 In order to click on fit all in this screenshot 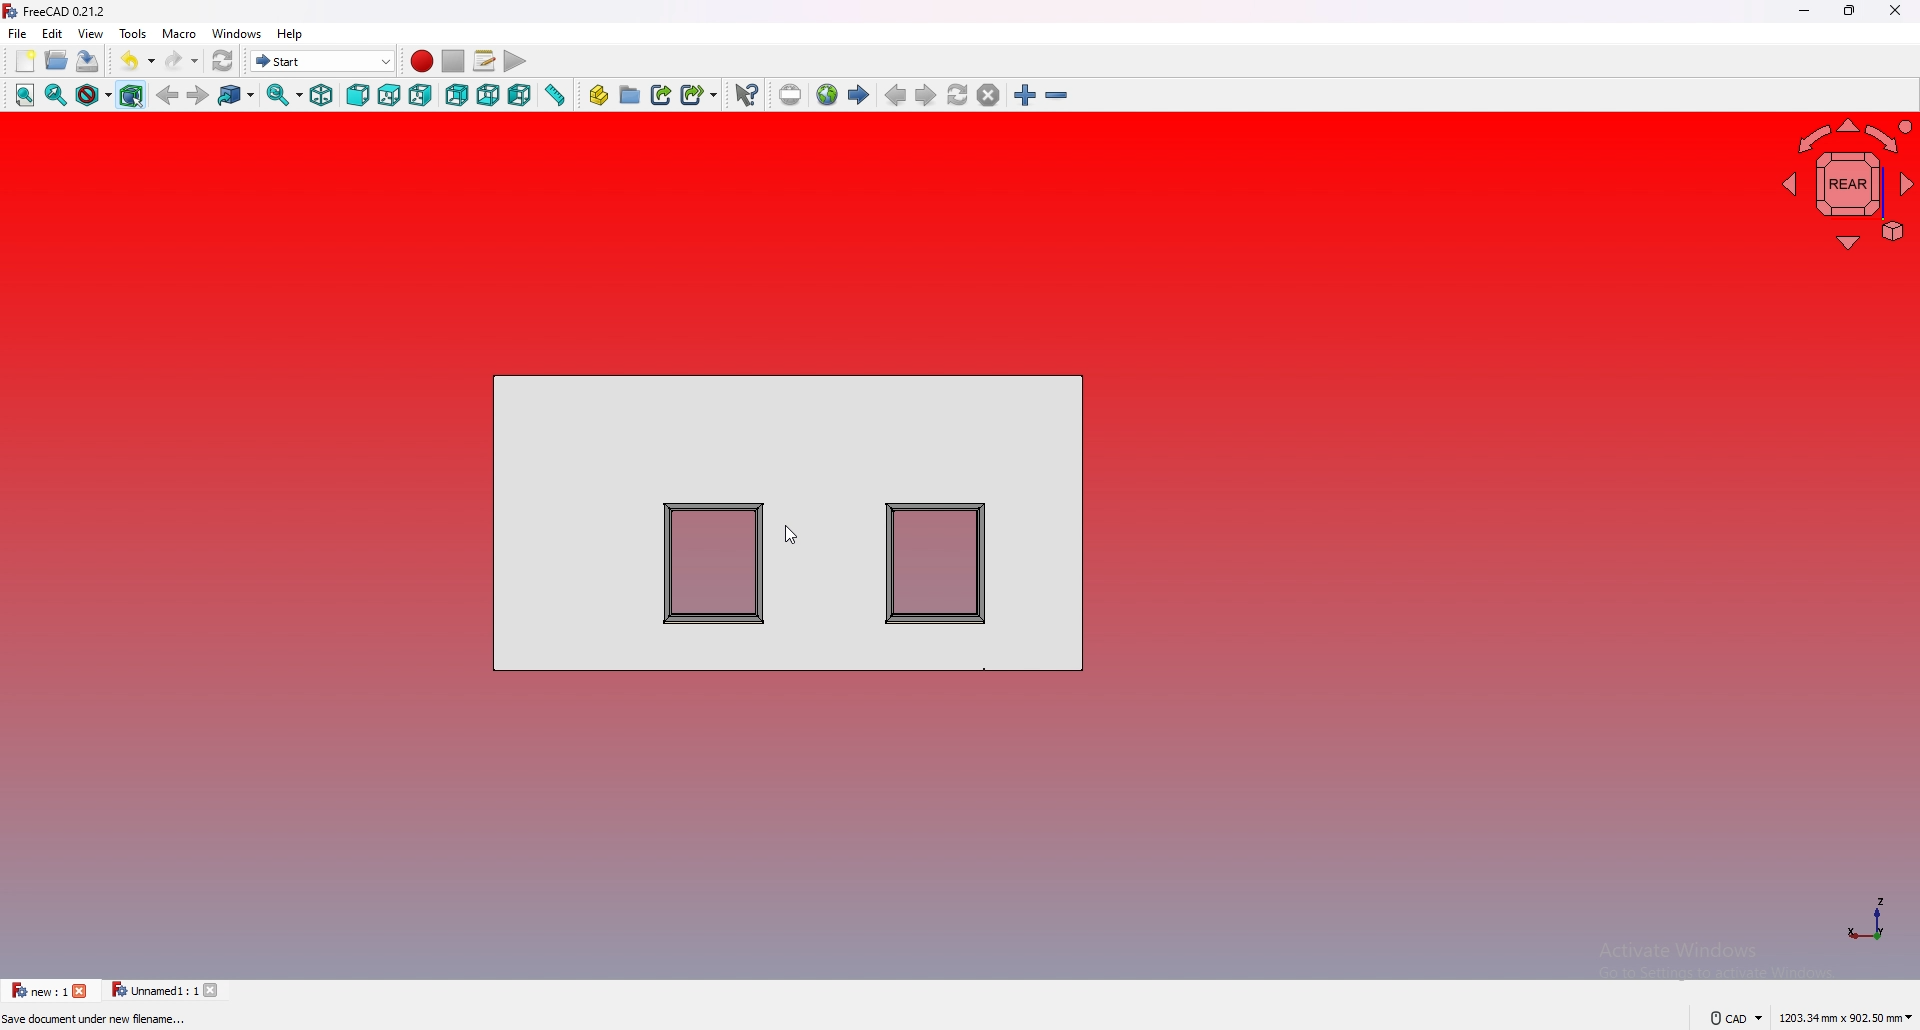, I will do `click(25, 94)`.